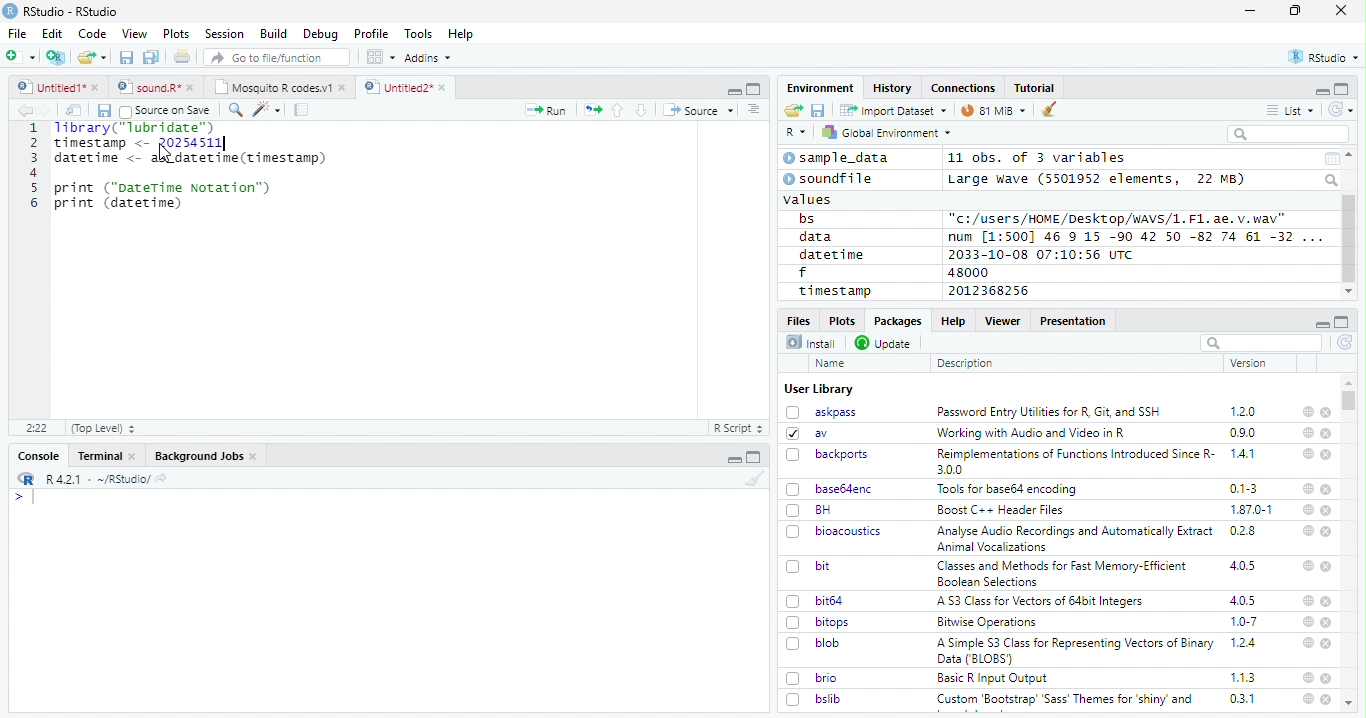 This screenshot has width=1366, height=718. I want to click on Update, so click(885, 343).